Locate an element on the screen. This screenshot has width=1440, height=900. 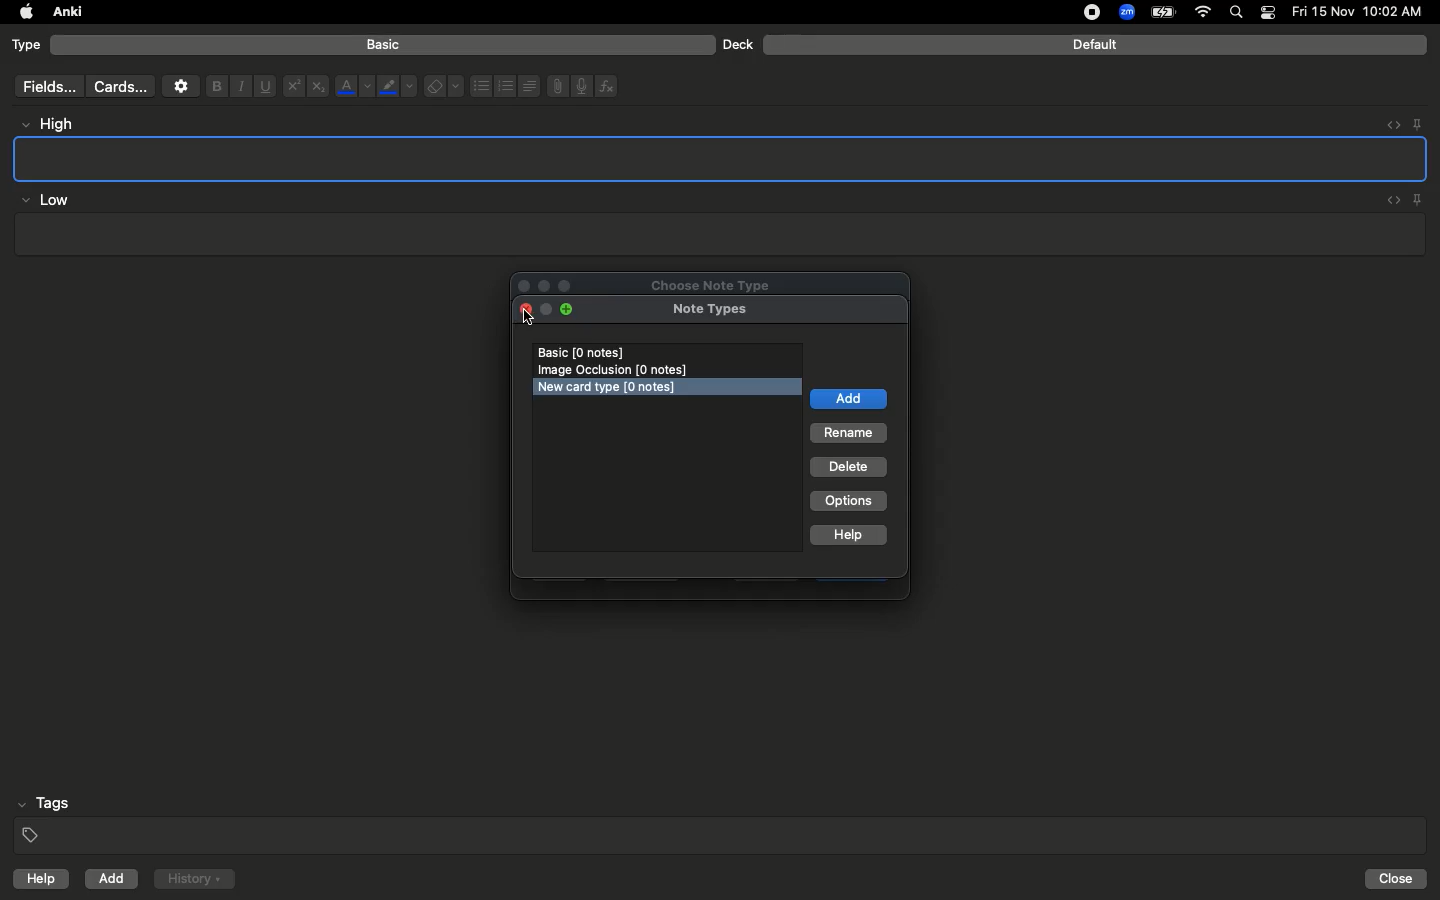
Close is located at coordinates (1399, 879).